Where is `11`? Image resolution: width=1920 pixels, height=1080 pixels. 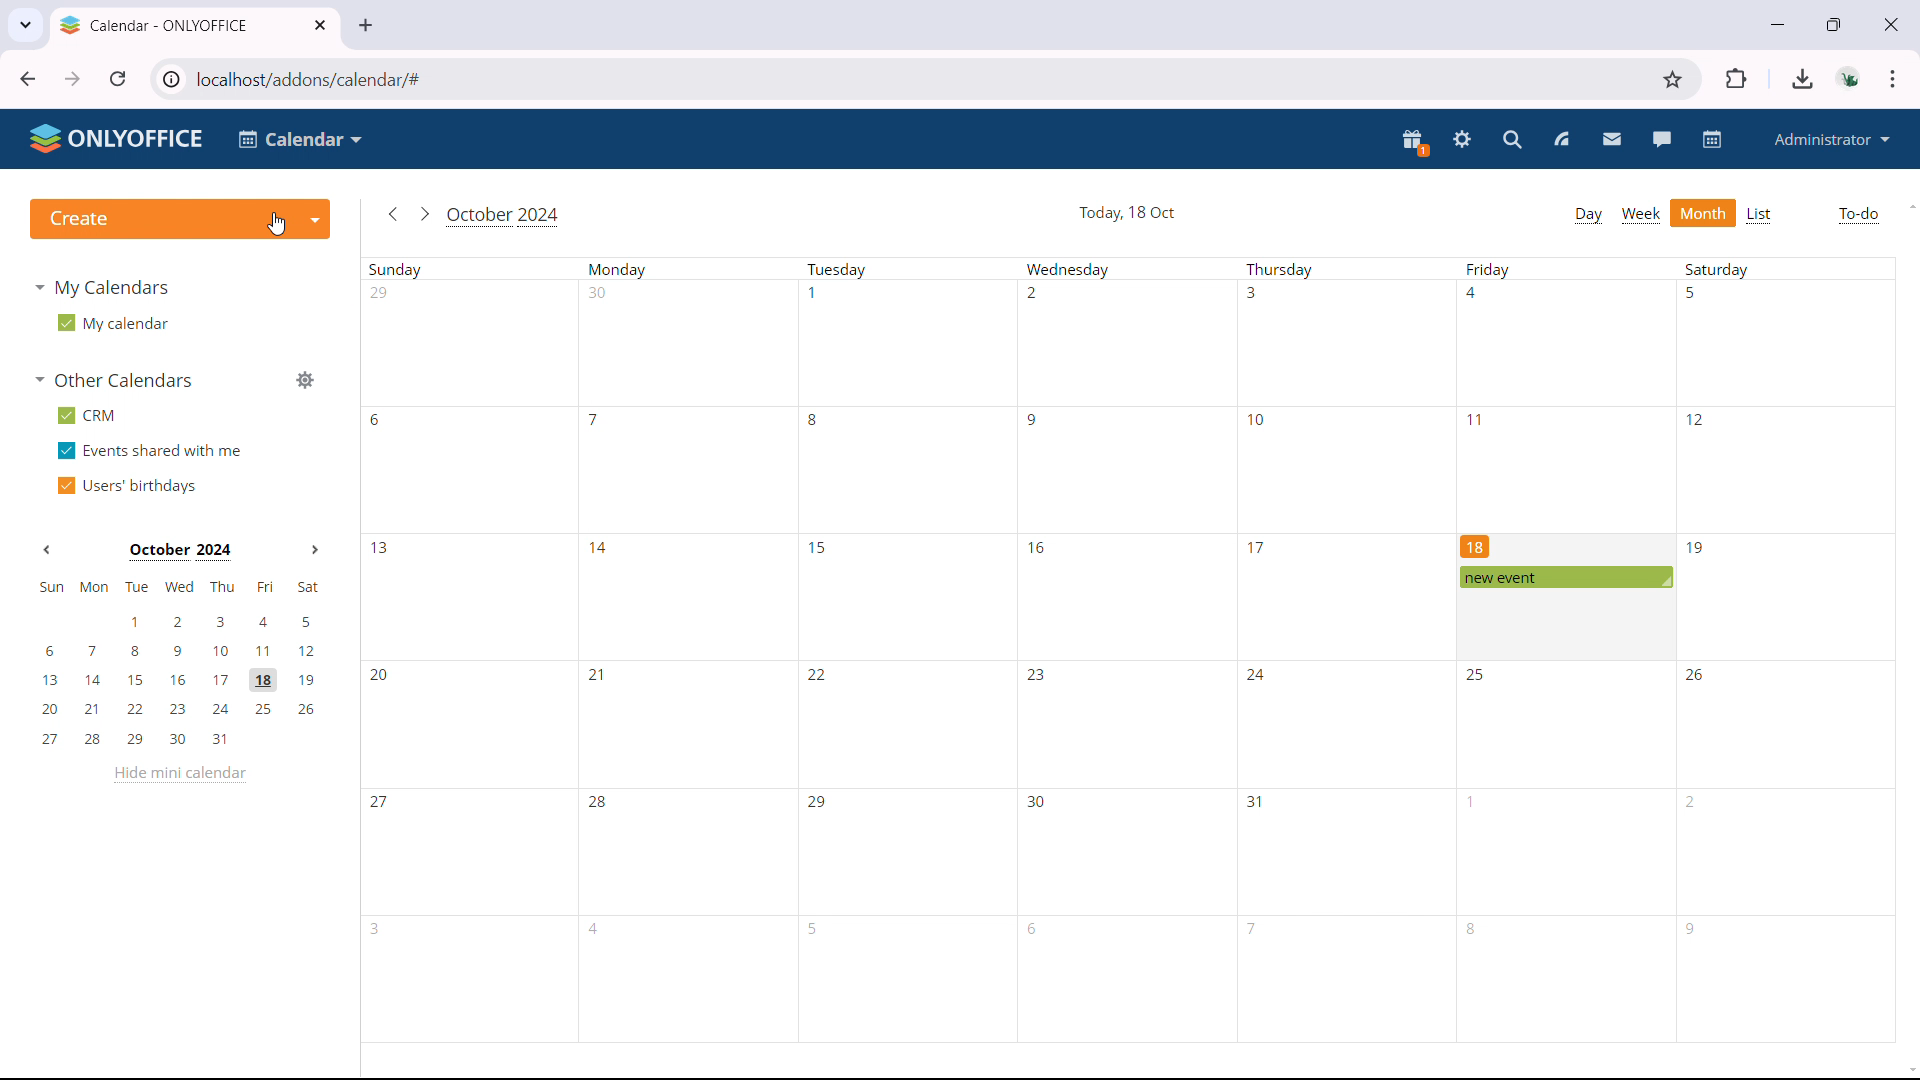 11 is located at coordinates (1479, 420).